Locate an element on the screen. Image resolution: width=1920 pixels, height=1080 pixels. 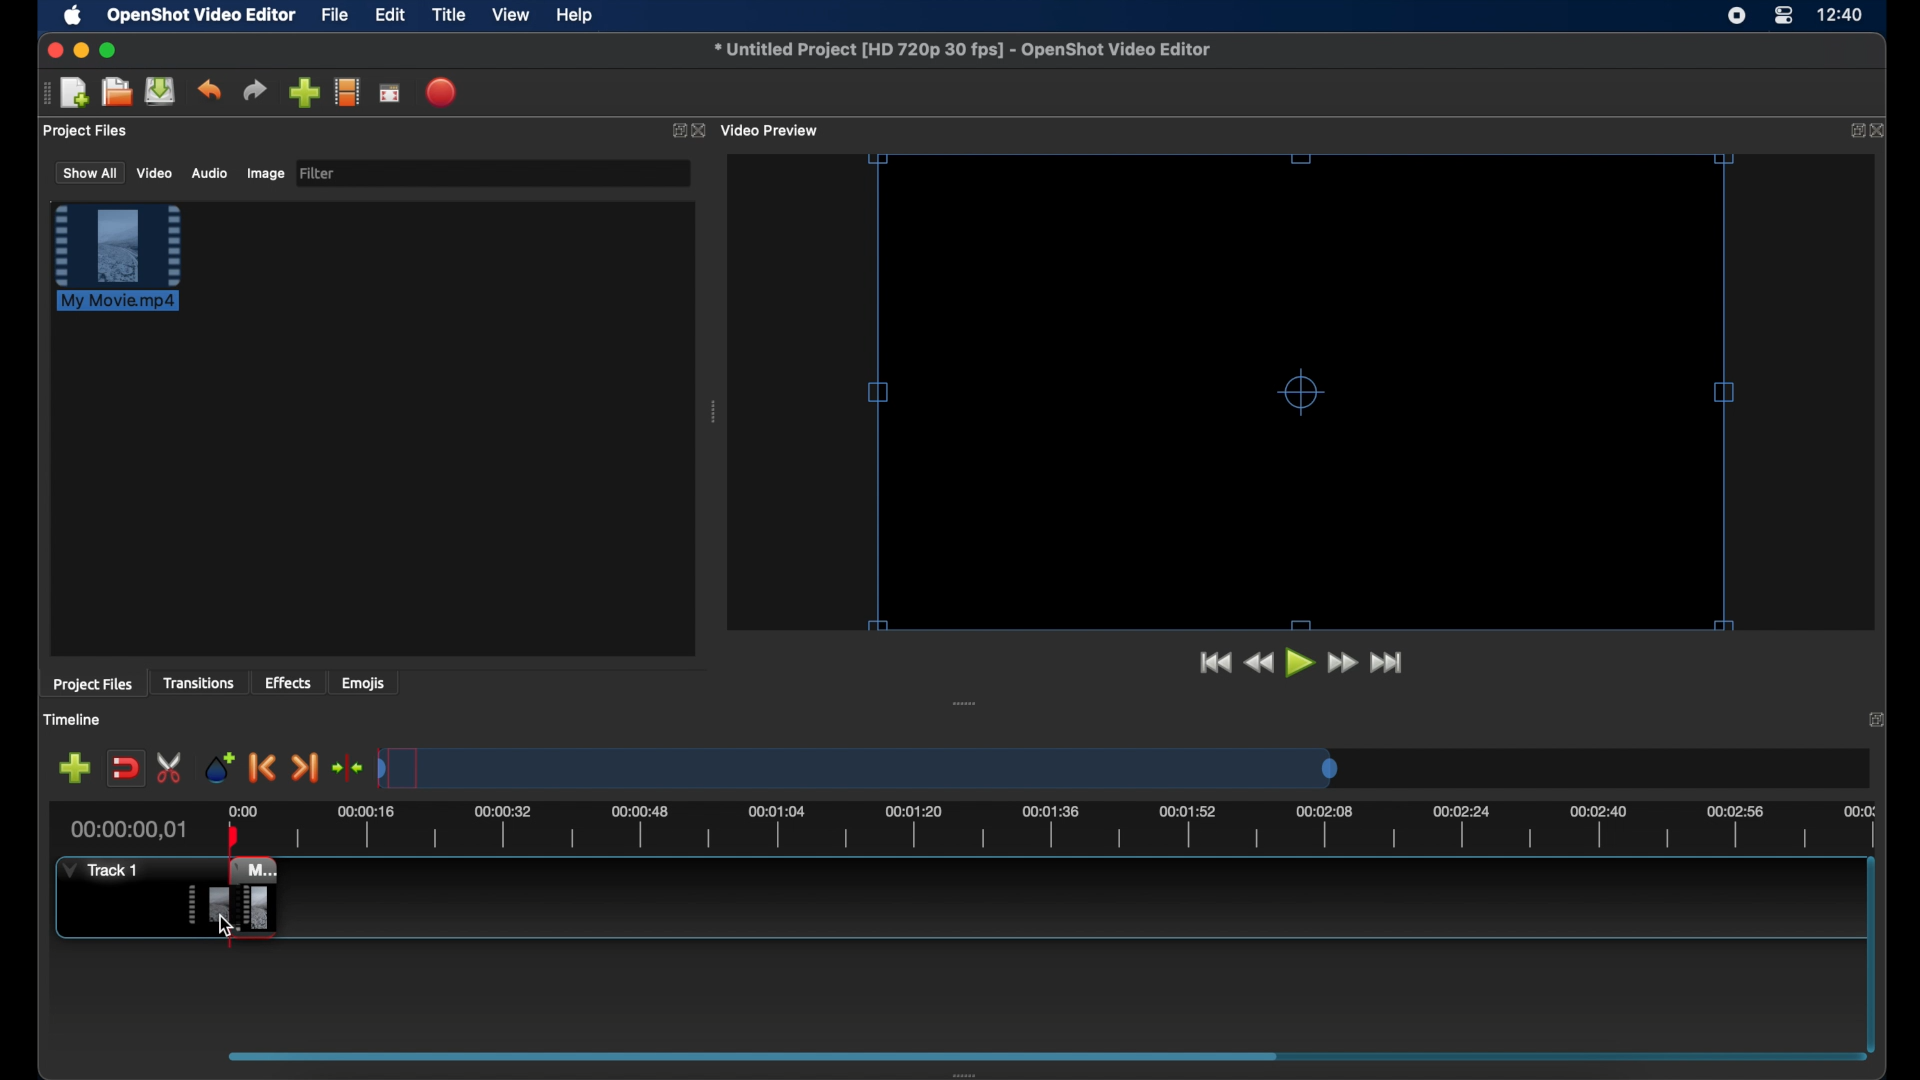
file highlighted is located at coordinates (118, 257).